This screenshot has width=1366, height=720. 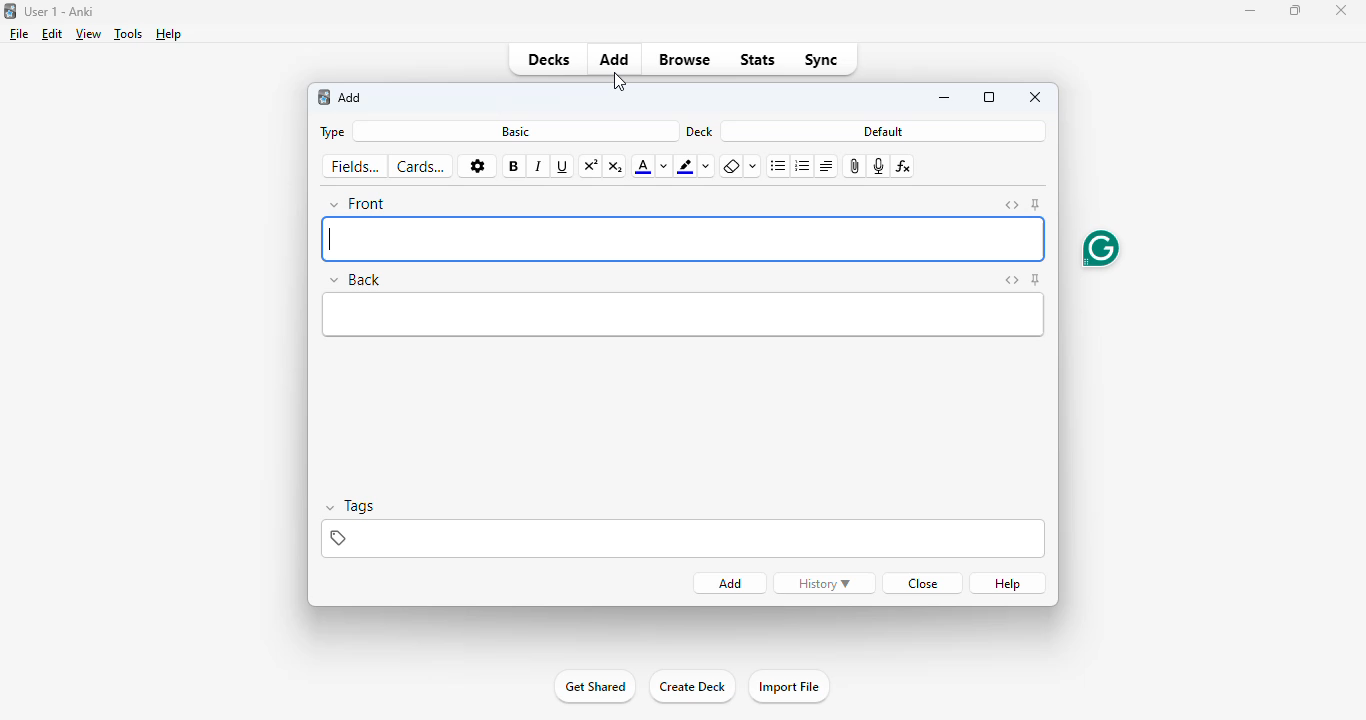 I want to click on unordered list, so click(x=779, y=167).